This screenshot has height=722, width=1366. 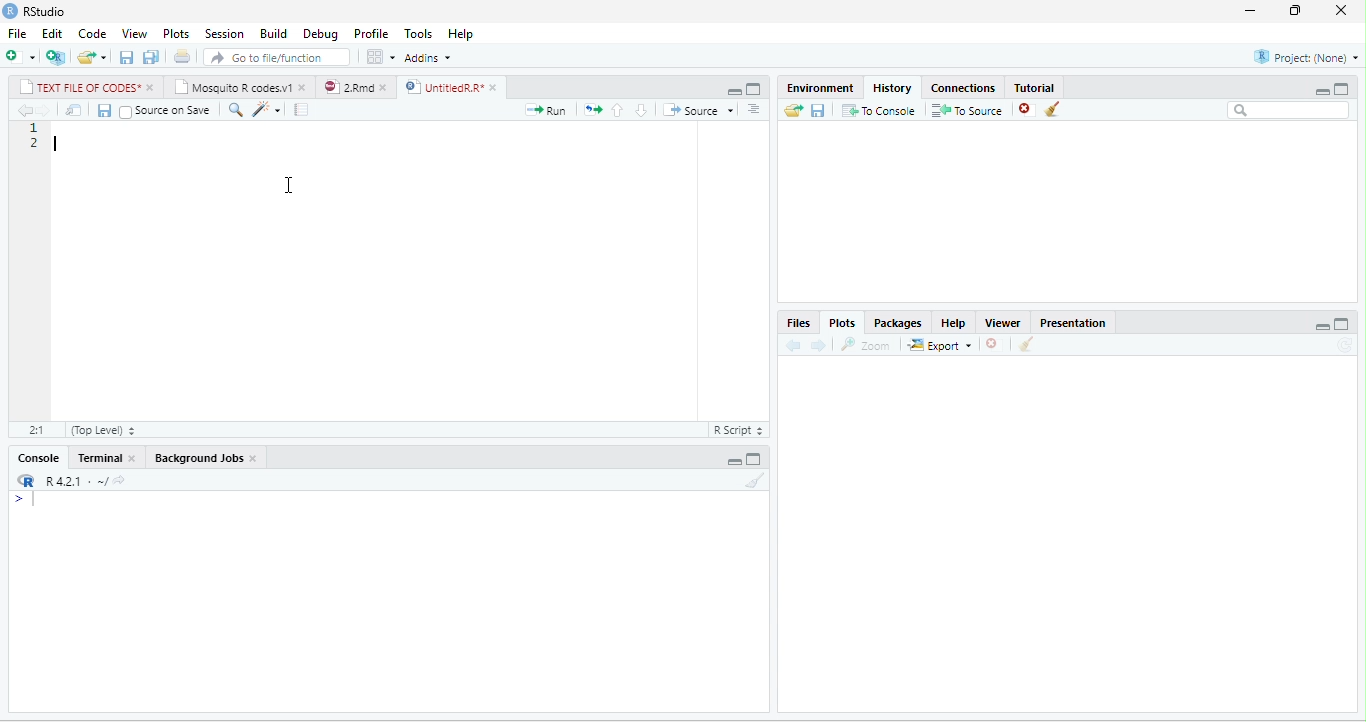 What do you see at coordinates (166, 112) in the screenshot?
I see `Source on Save` at bounding box center [166, 112].